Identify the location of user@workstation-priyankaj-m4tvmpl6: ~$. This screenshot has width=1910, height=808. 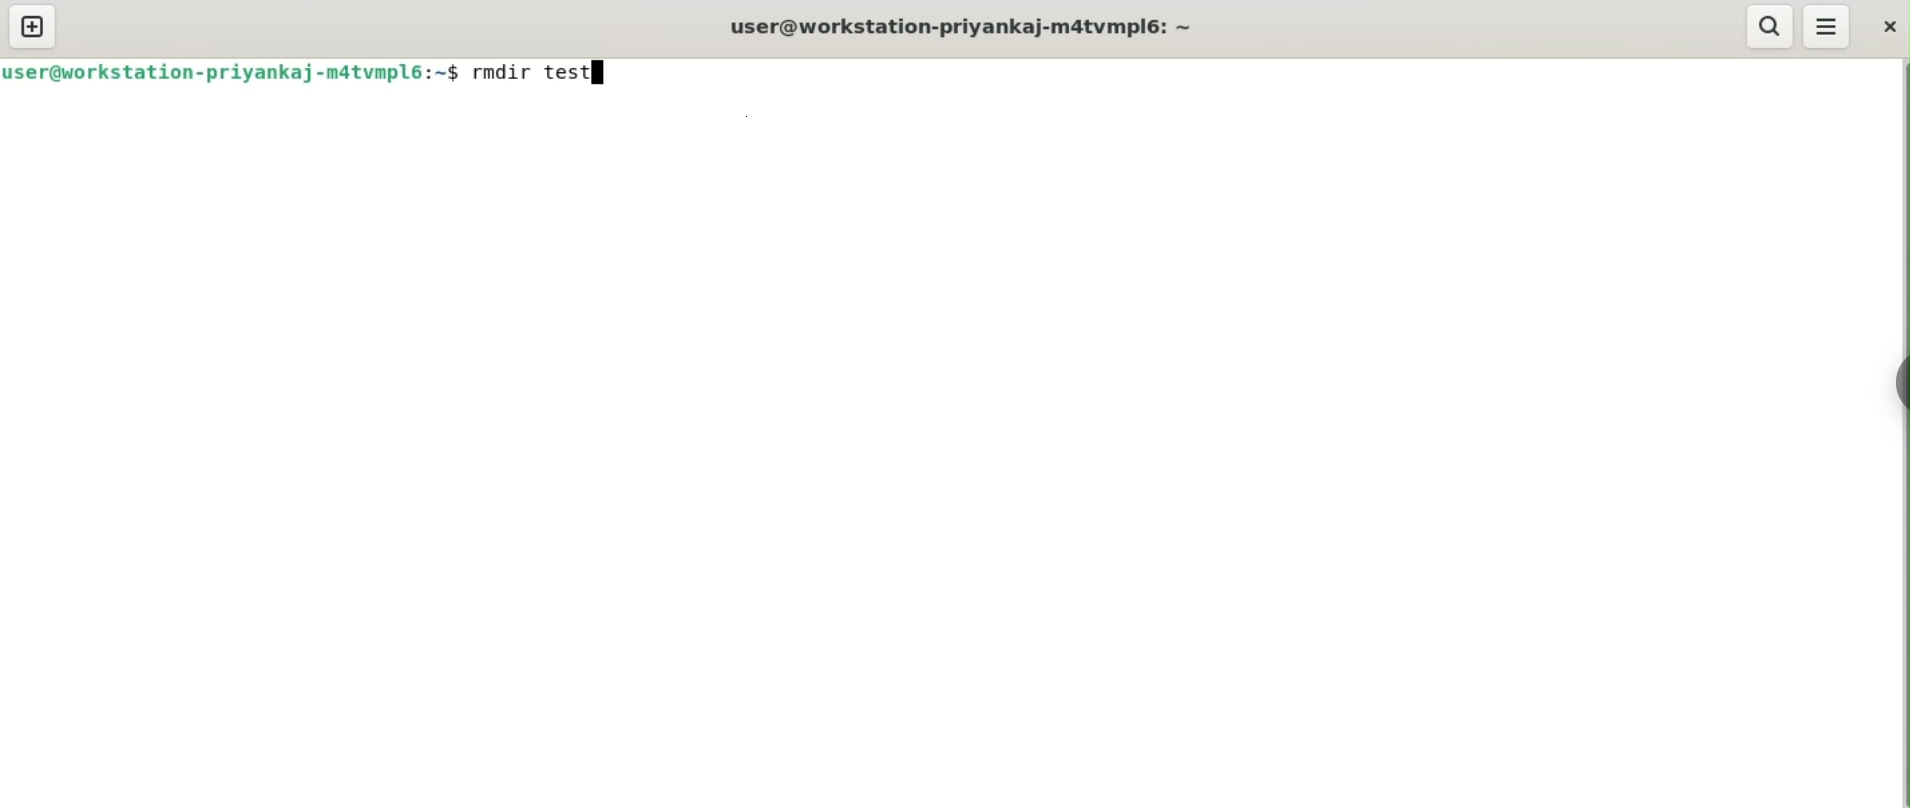
(235, 72).